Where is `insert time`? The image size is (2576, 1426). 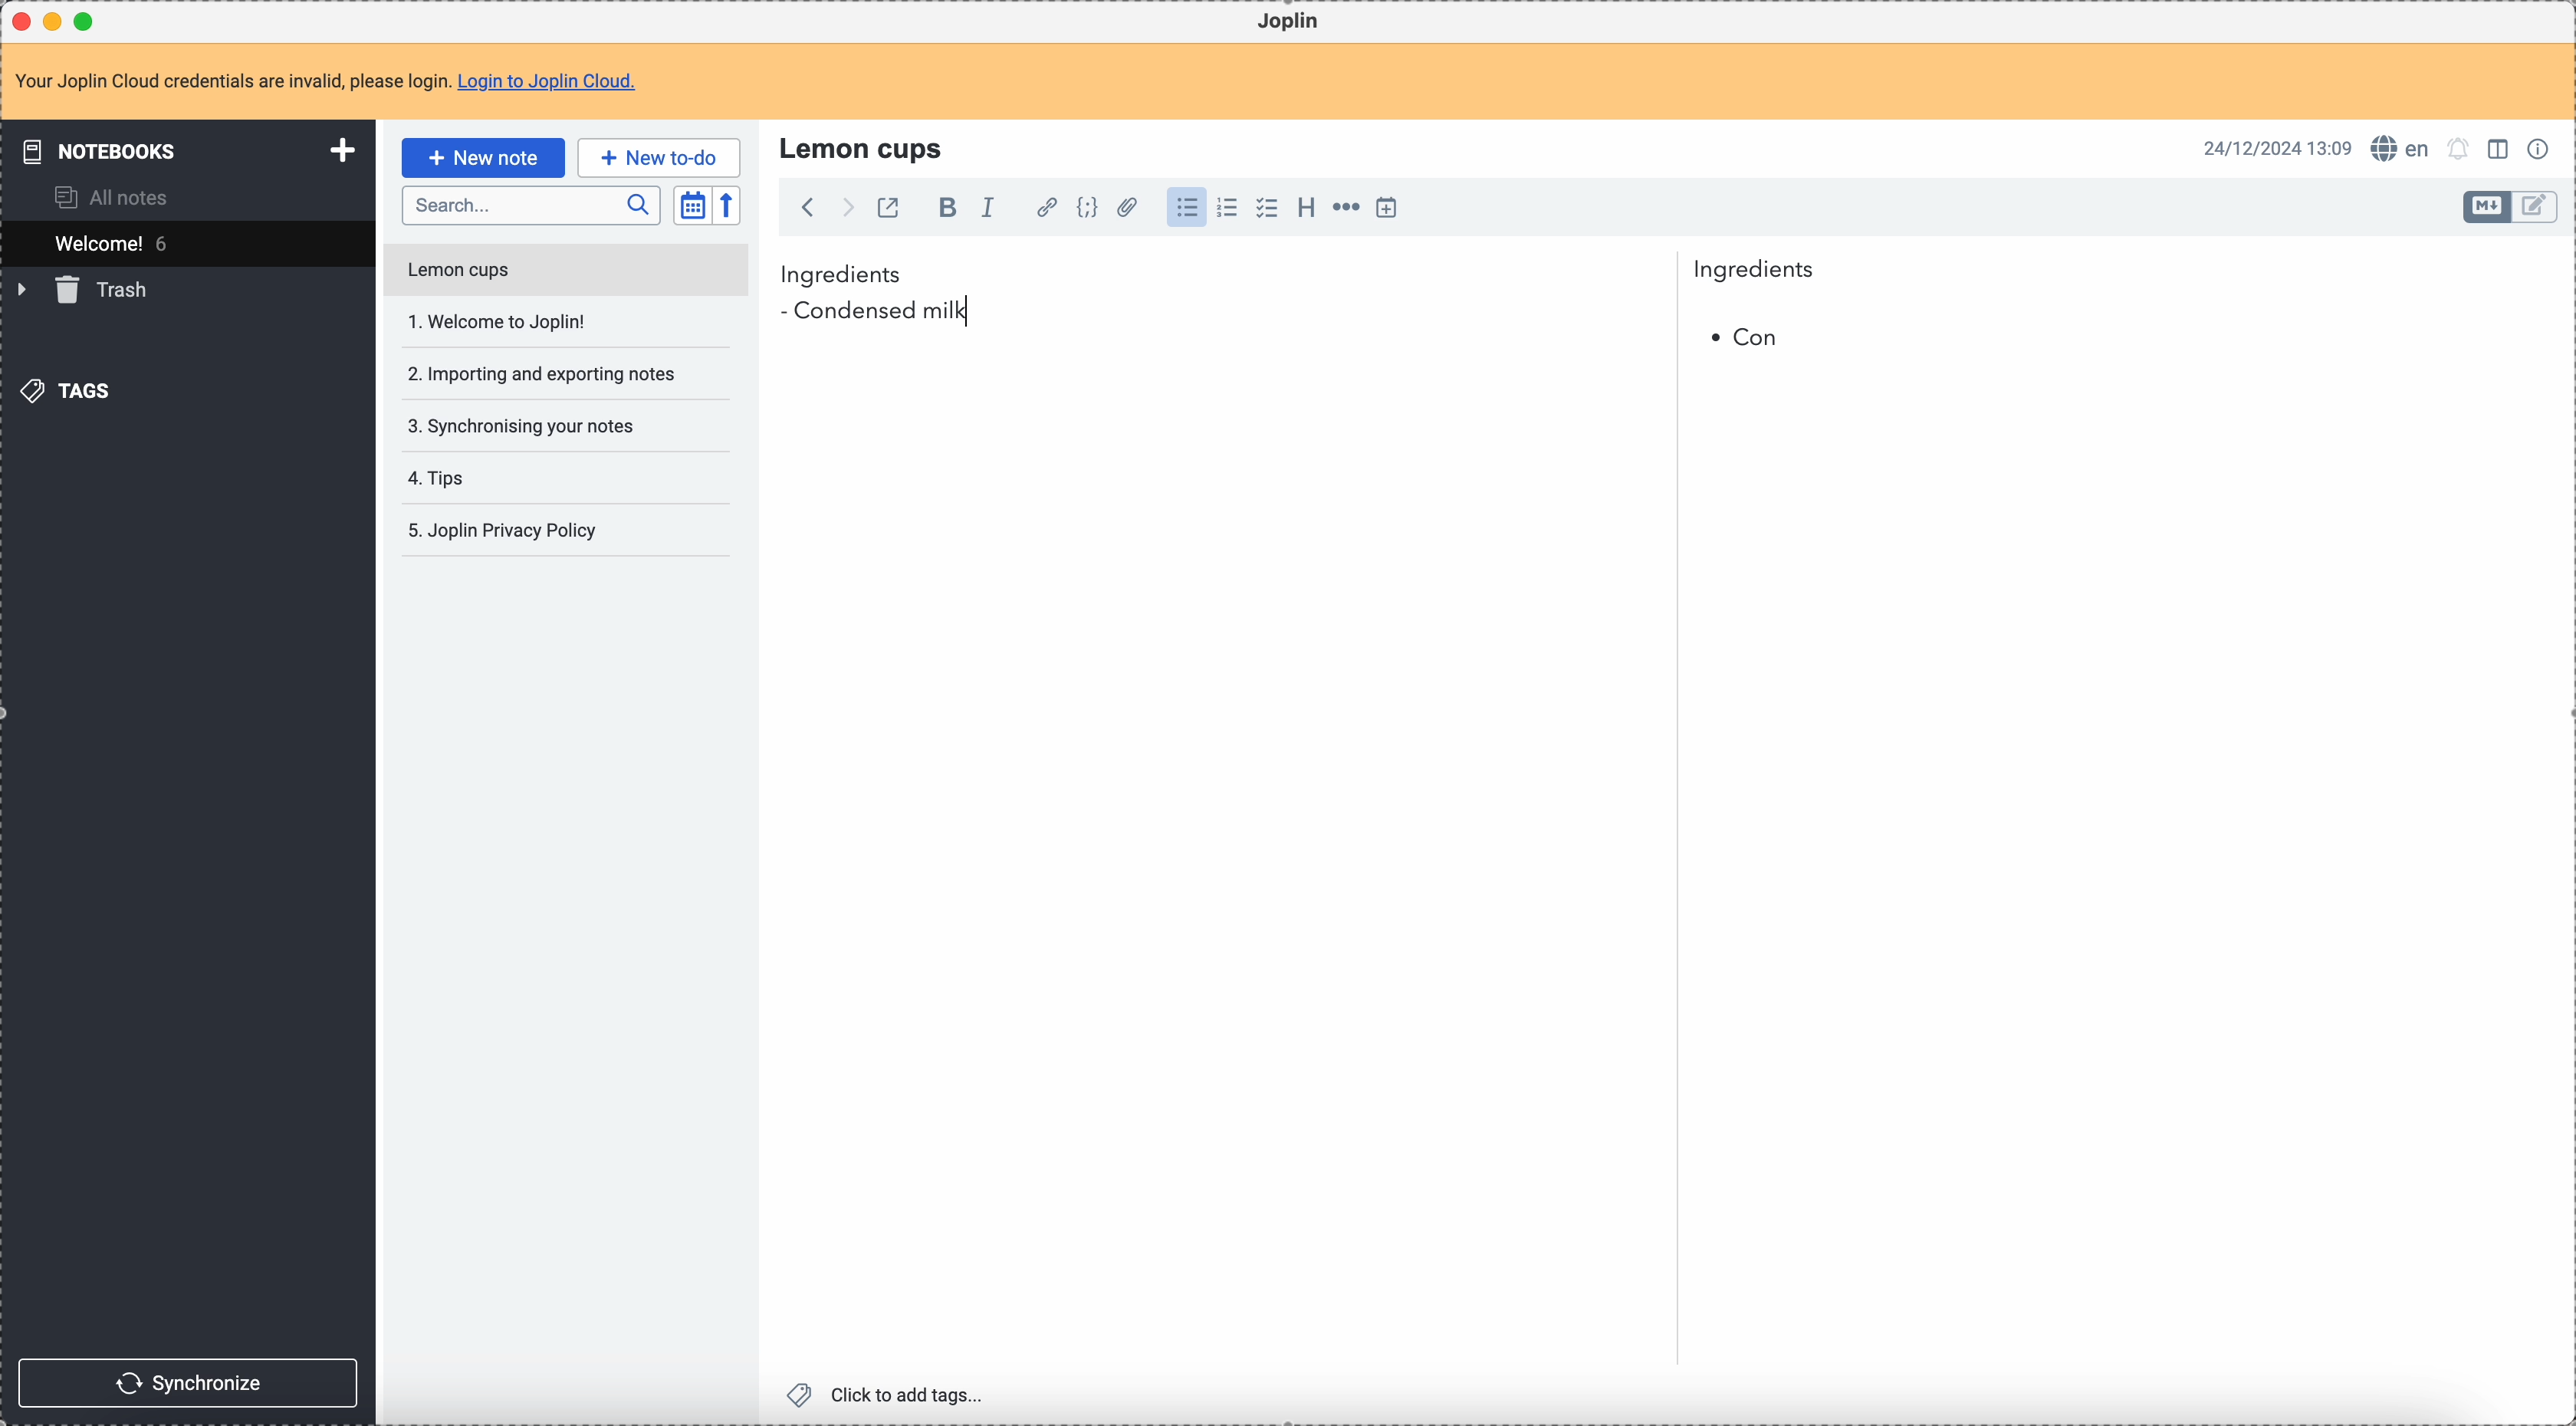 insert time is located at coordinates (1386, 207).